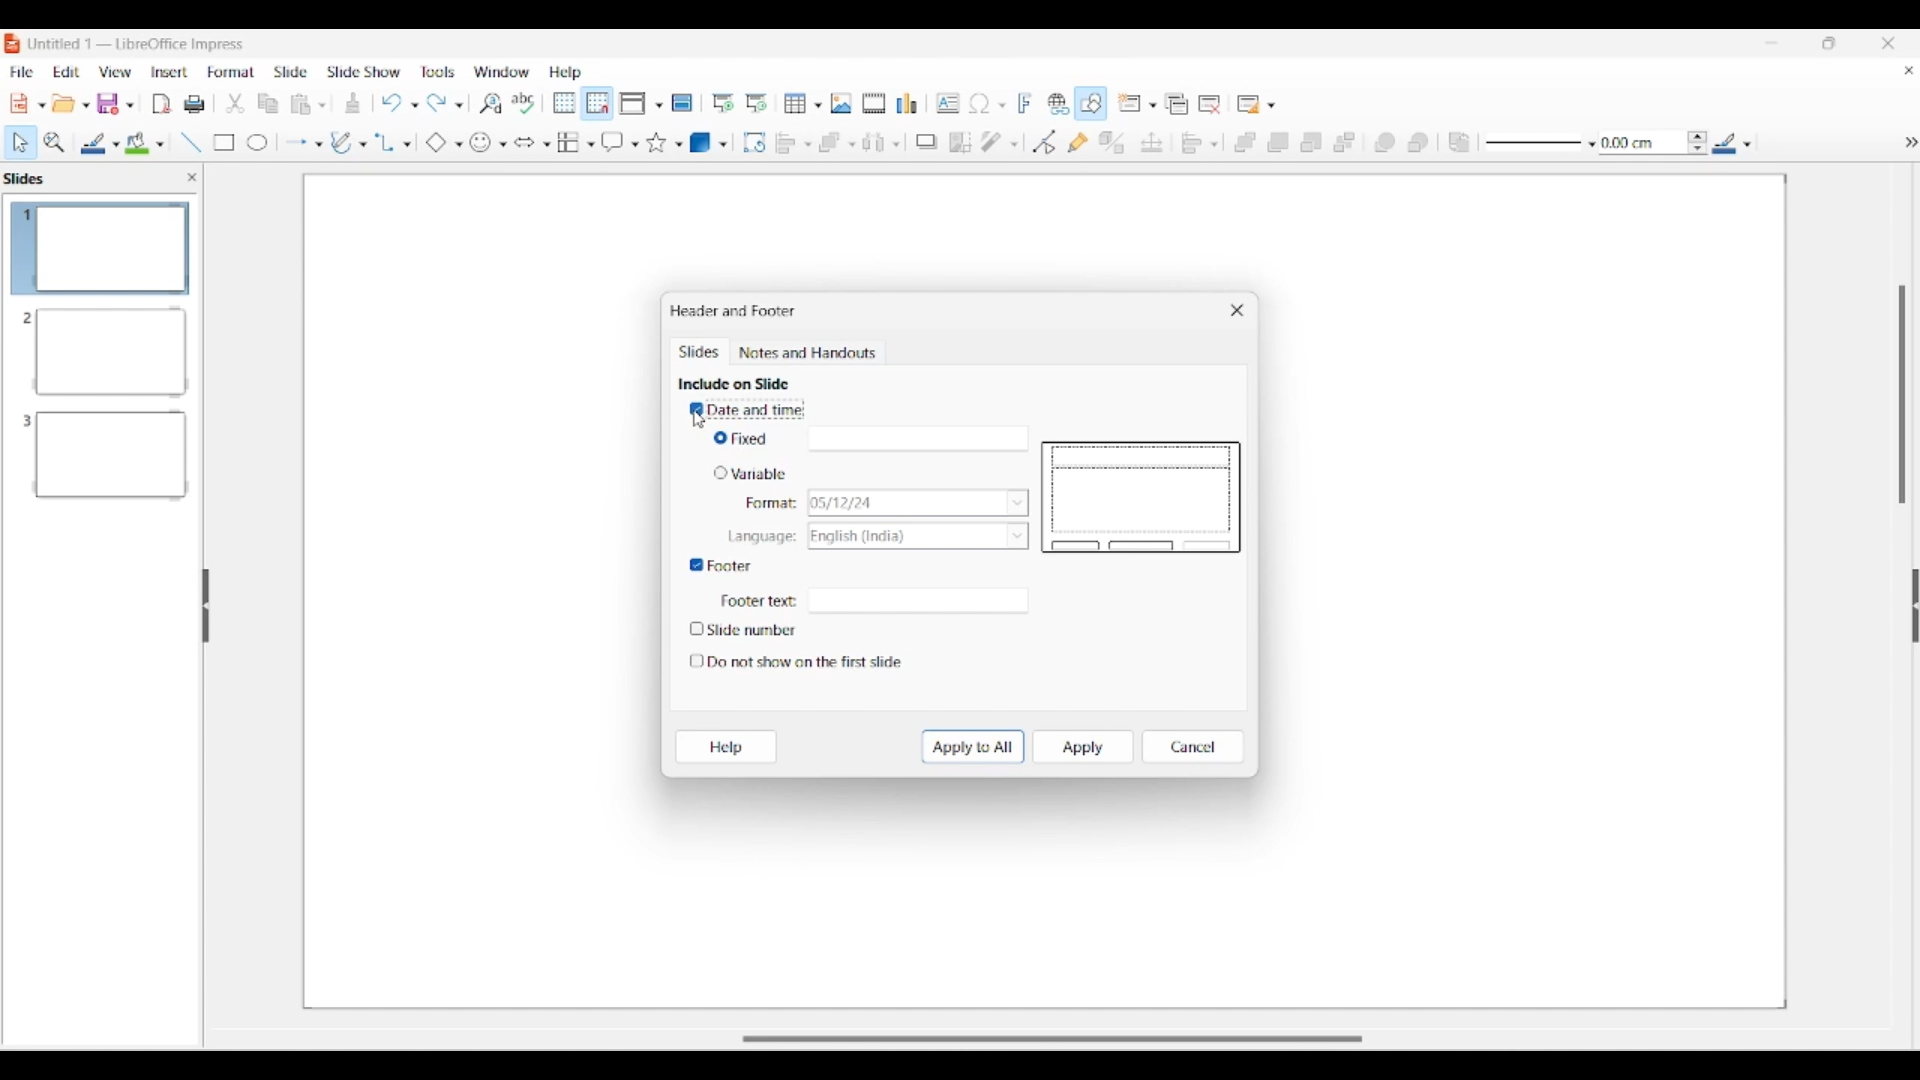 The width and height of the screenshot is (1920, 1080). I want to click on Window menu, so click(501, 72).